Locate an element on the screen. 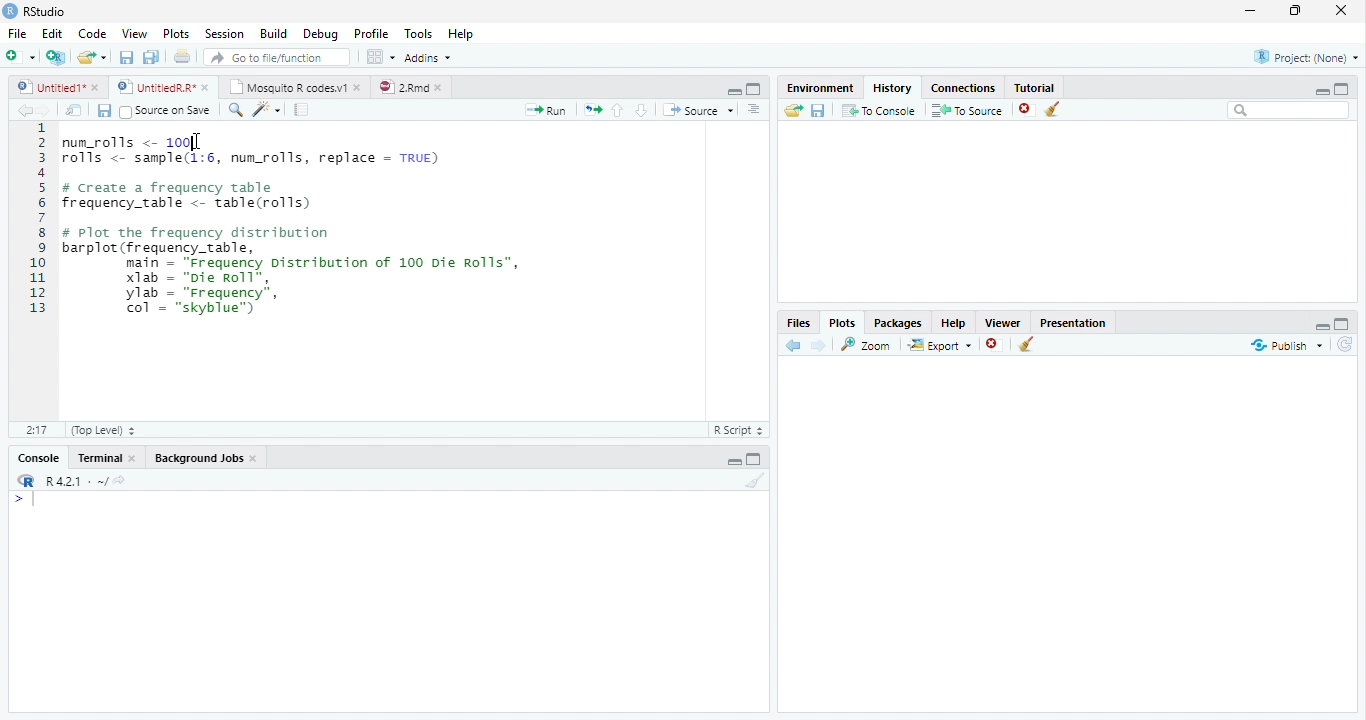 This screenshot has width=1366, height=720. Load History from existing file is located at coordinates (793, 110).